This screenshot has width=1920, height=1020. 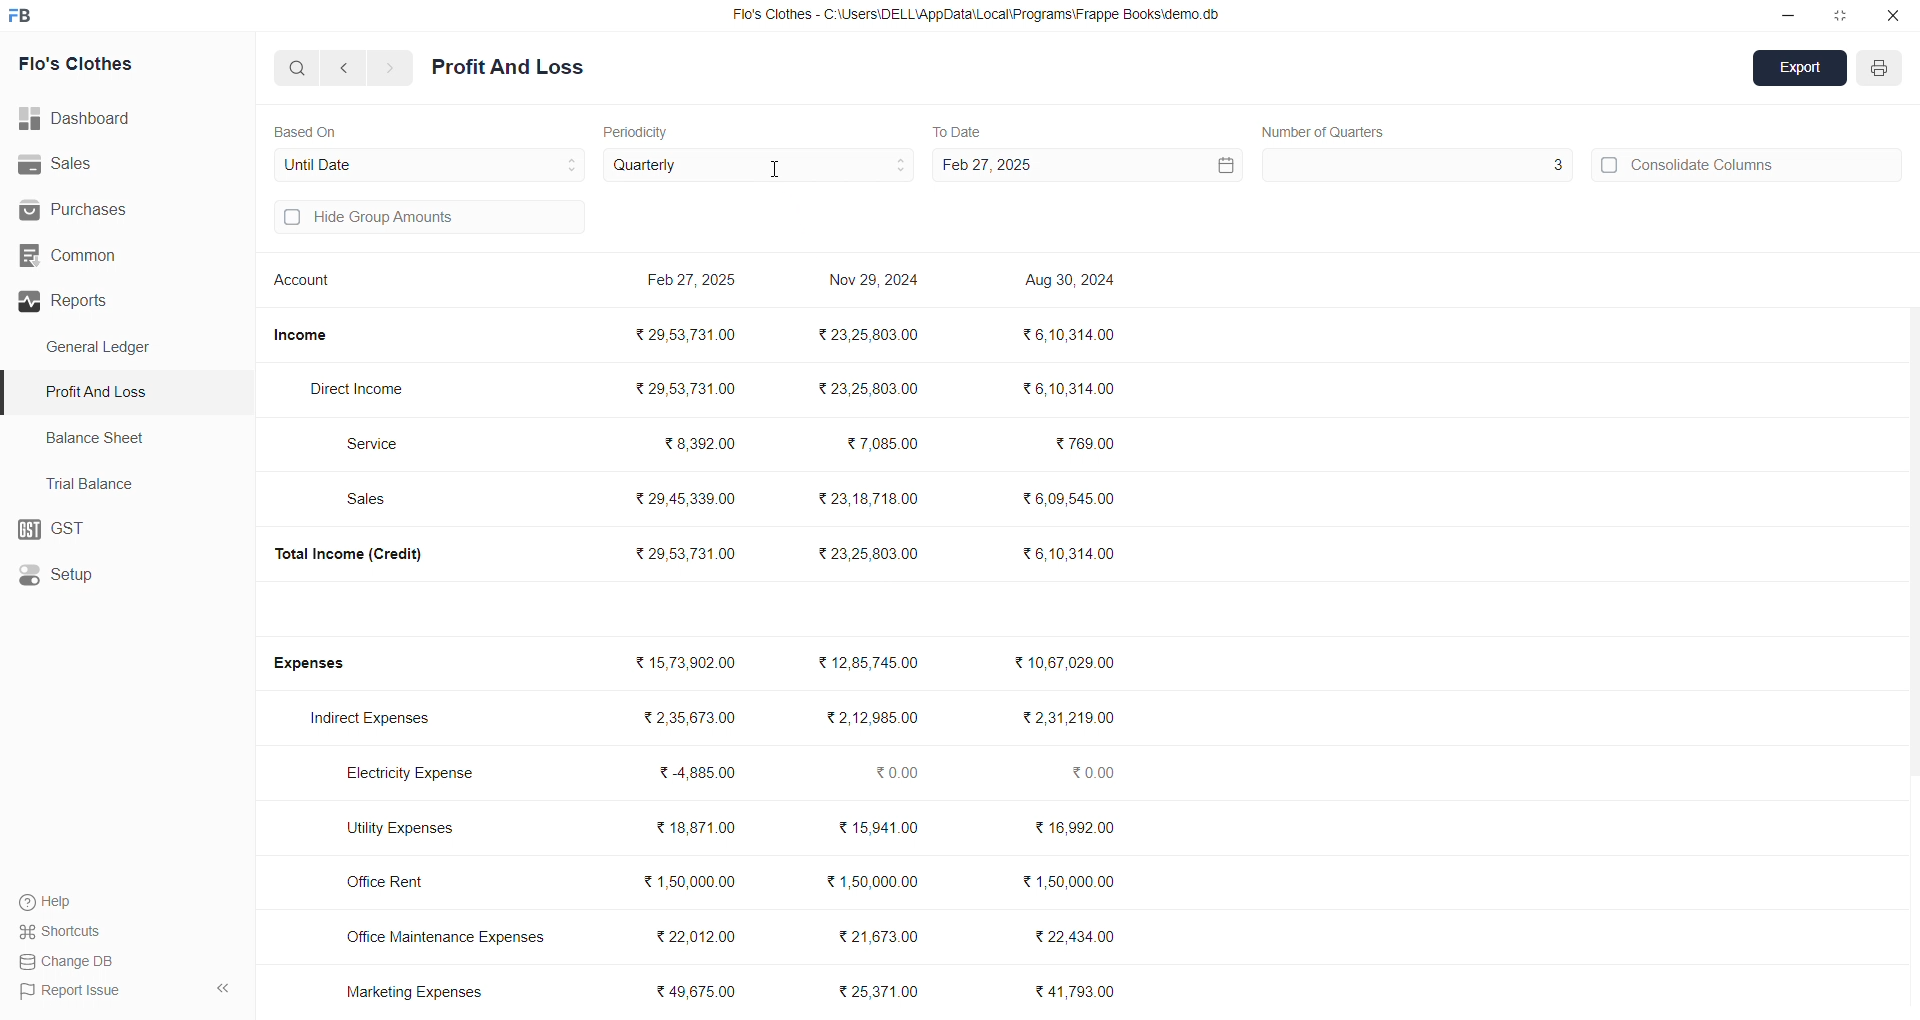 What do you see at coordinates (85, 119) in the screenshot?
I see `Dashboard` at bounding box center [85, 119].